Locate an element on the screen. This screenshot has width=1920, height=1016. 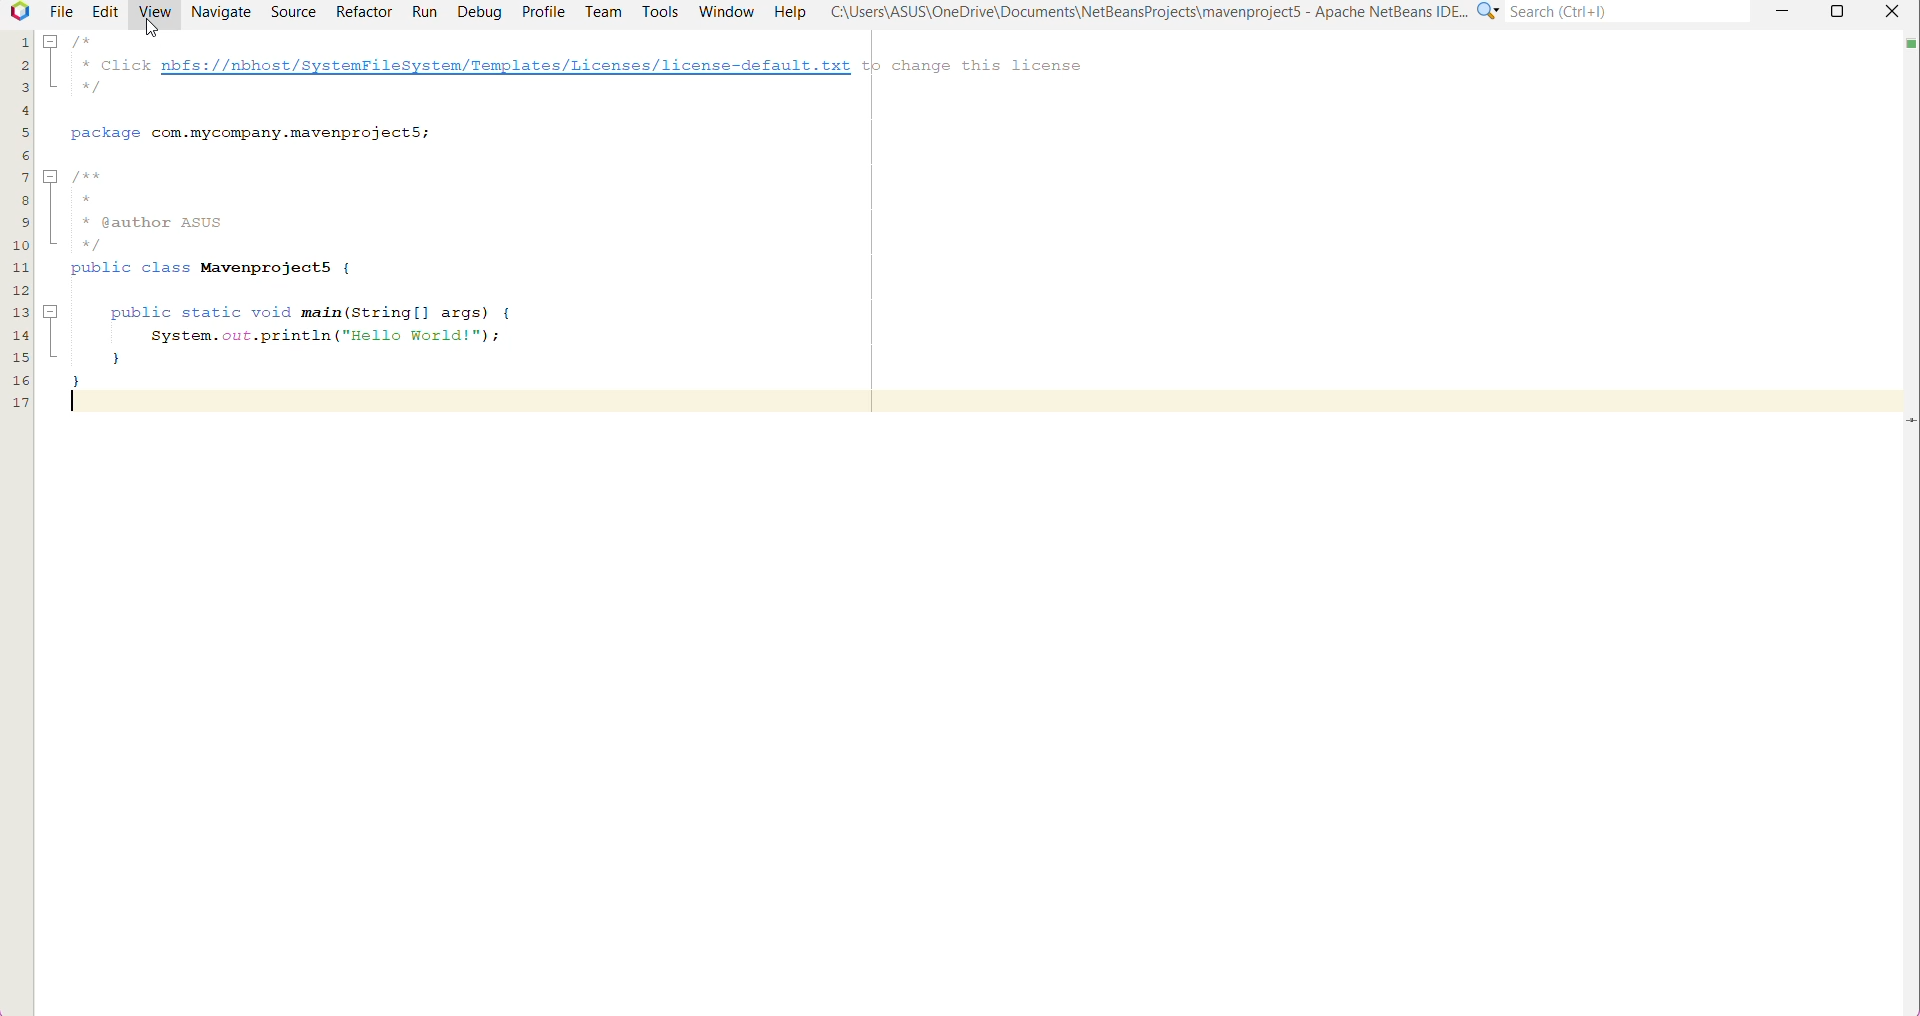
close is located at coordinates (1892, 14).